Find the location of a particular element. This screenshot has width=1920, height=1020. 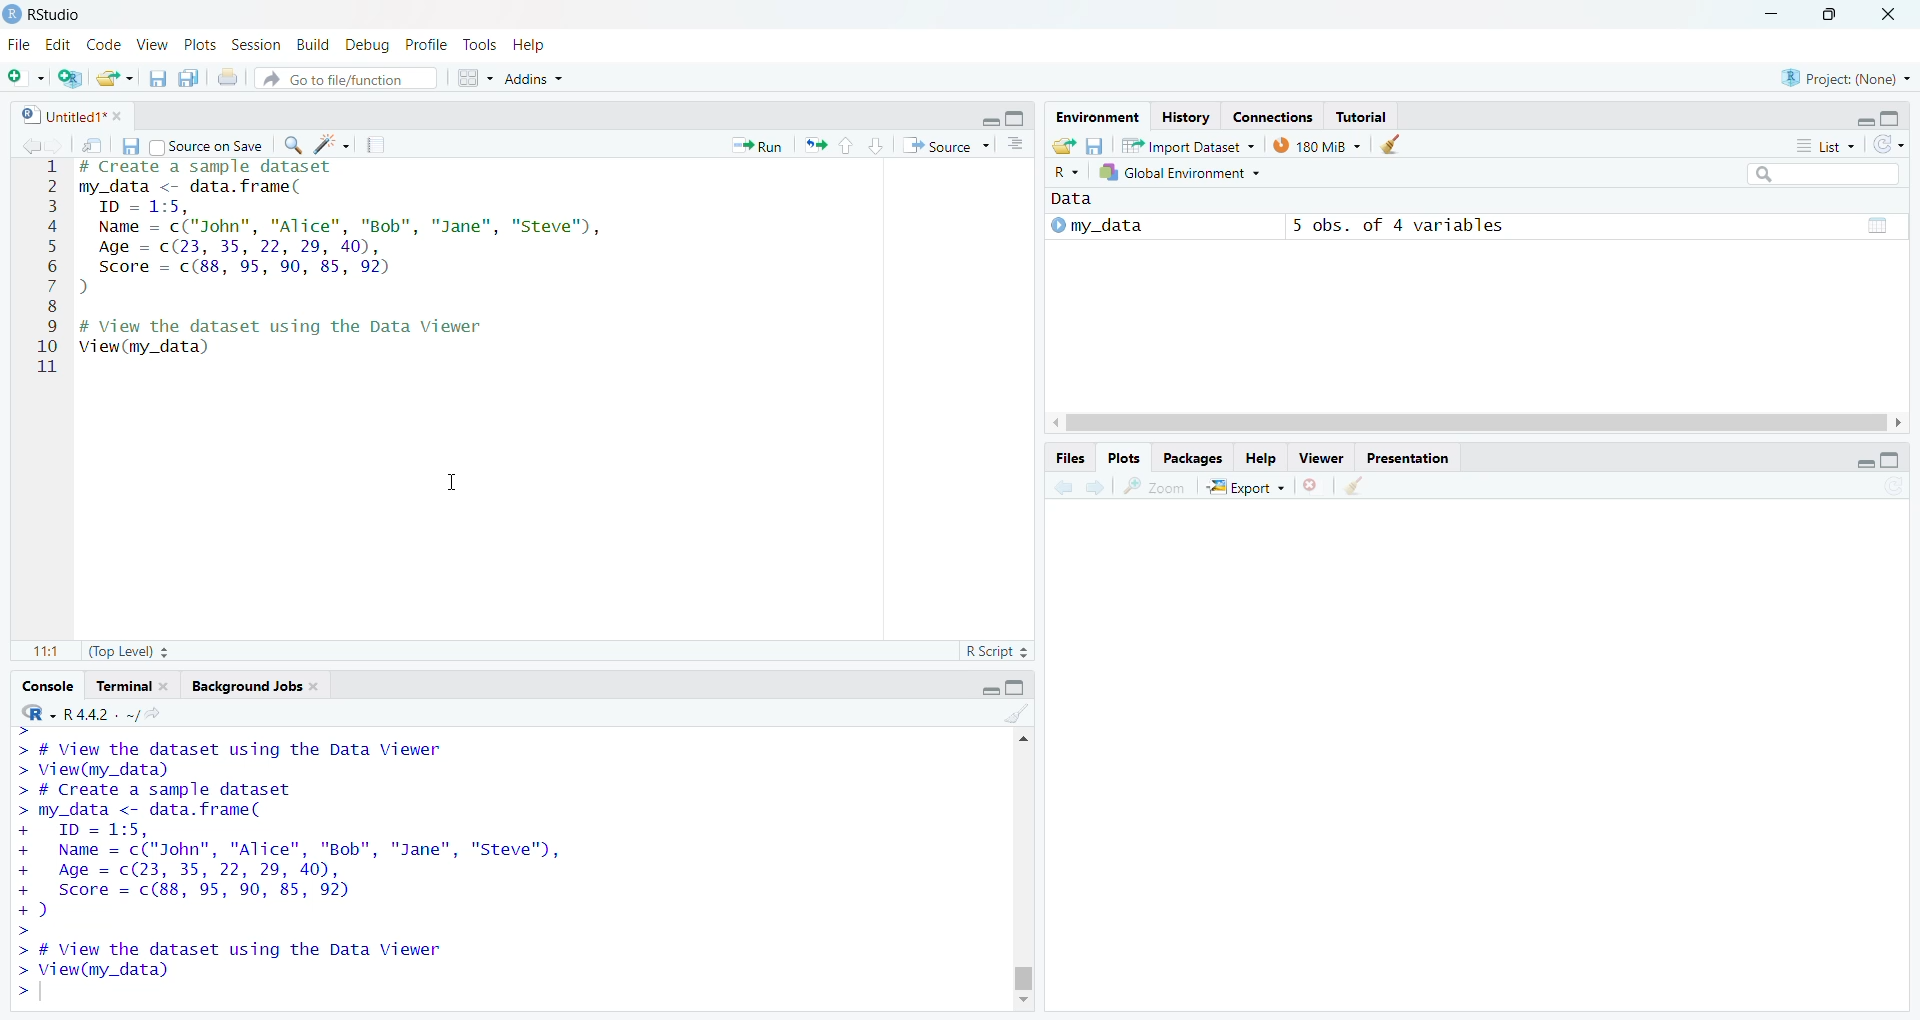

Edit is located at coordinates (60, 45).